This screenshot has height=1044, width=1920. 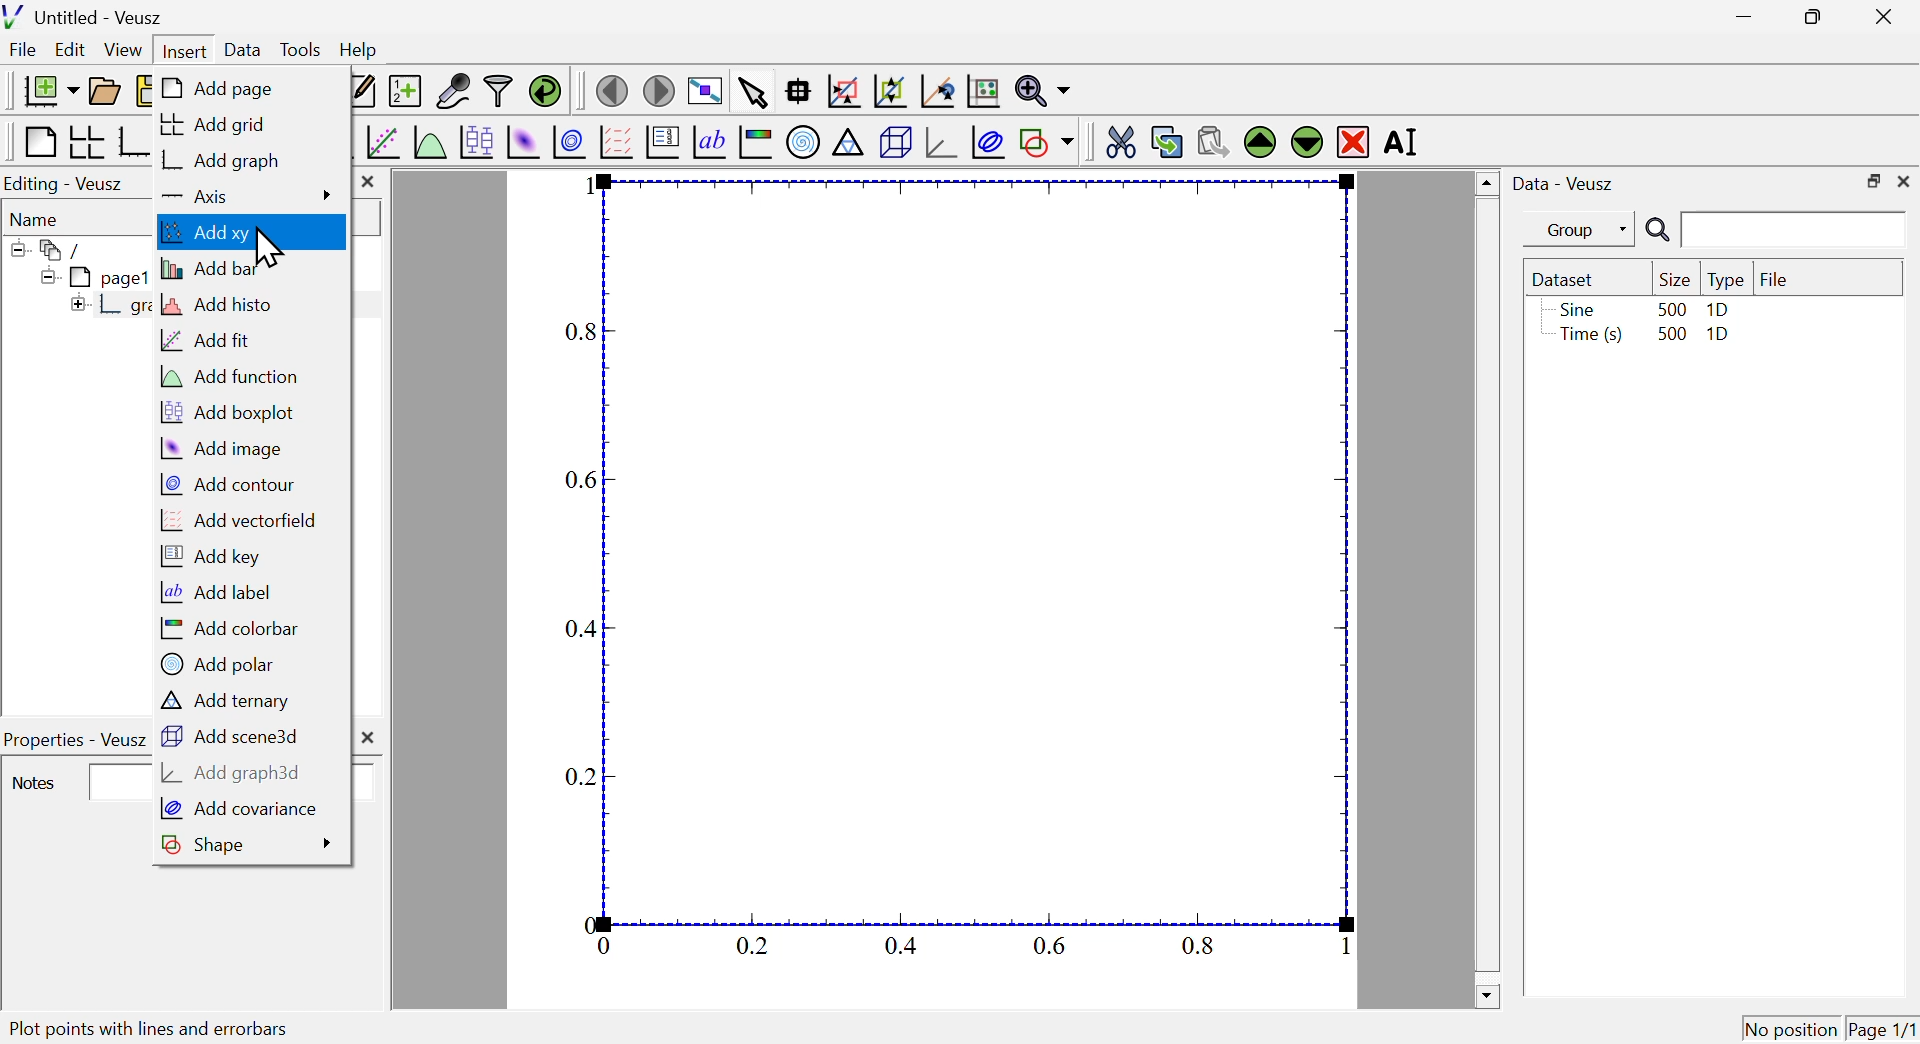 What do you see at coordinates (214, 268) in the screenshot?
I see `Add bar` at bounding box center [214, 268].